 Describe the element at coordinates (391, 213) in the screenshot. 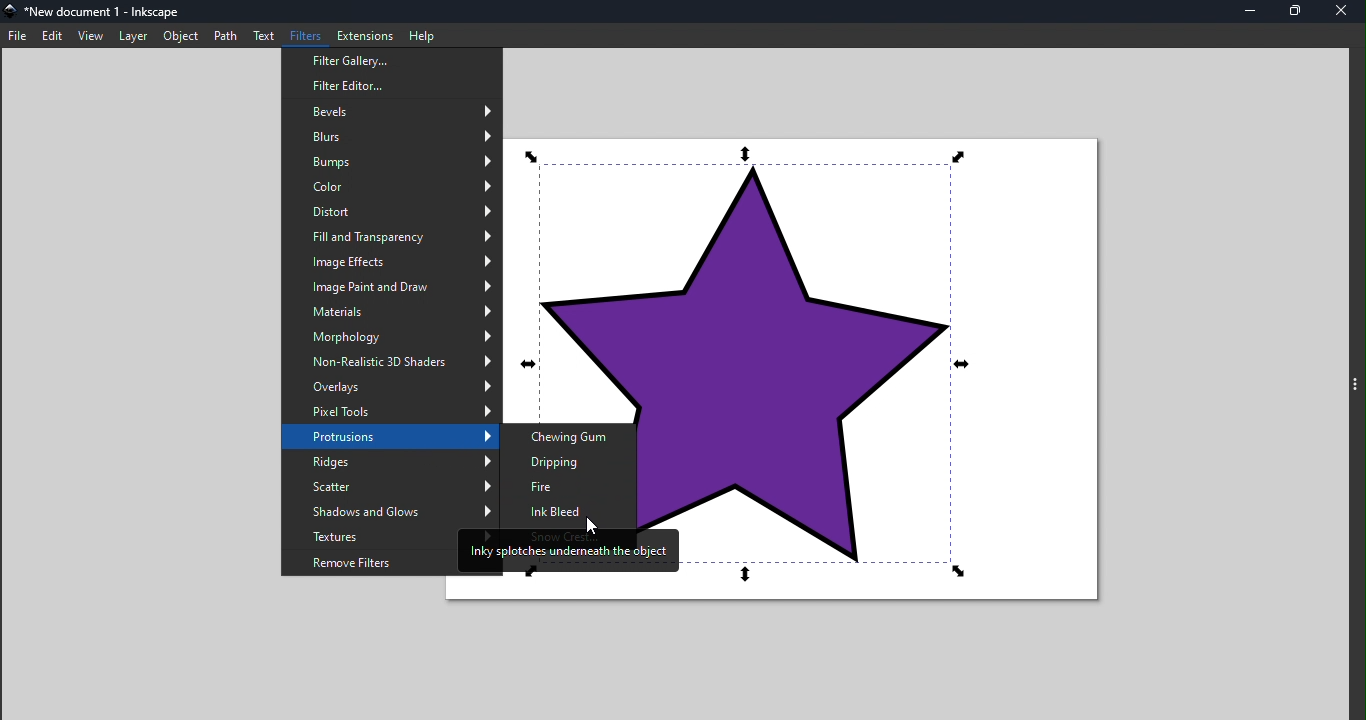

I see `Distort` at that location.